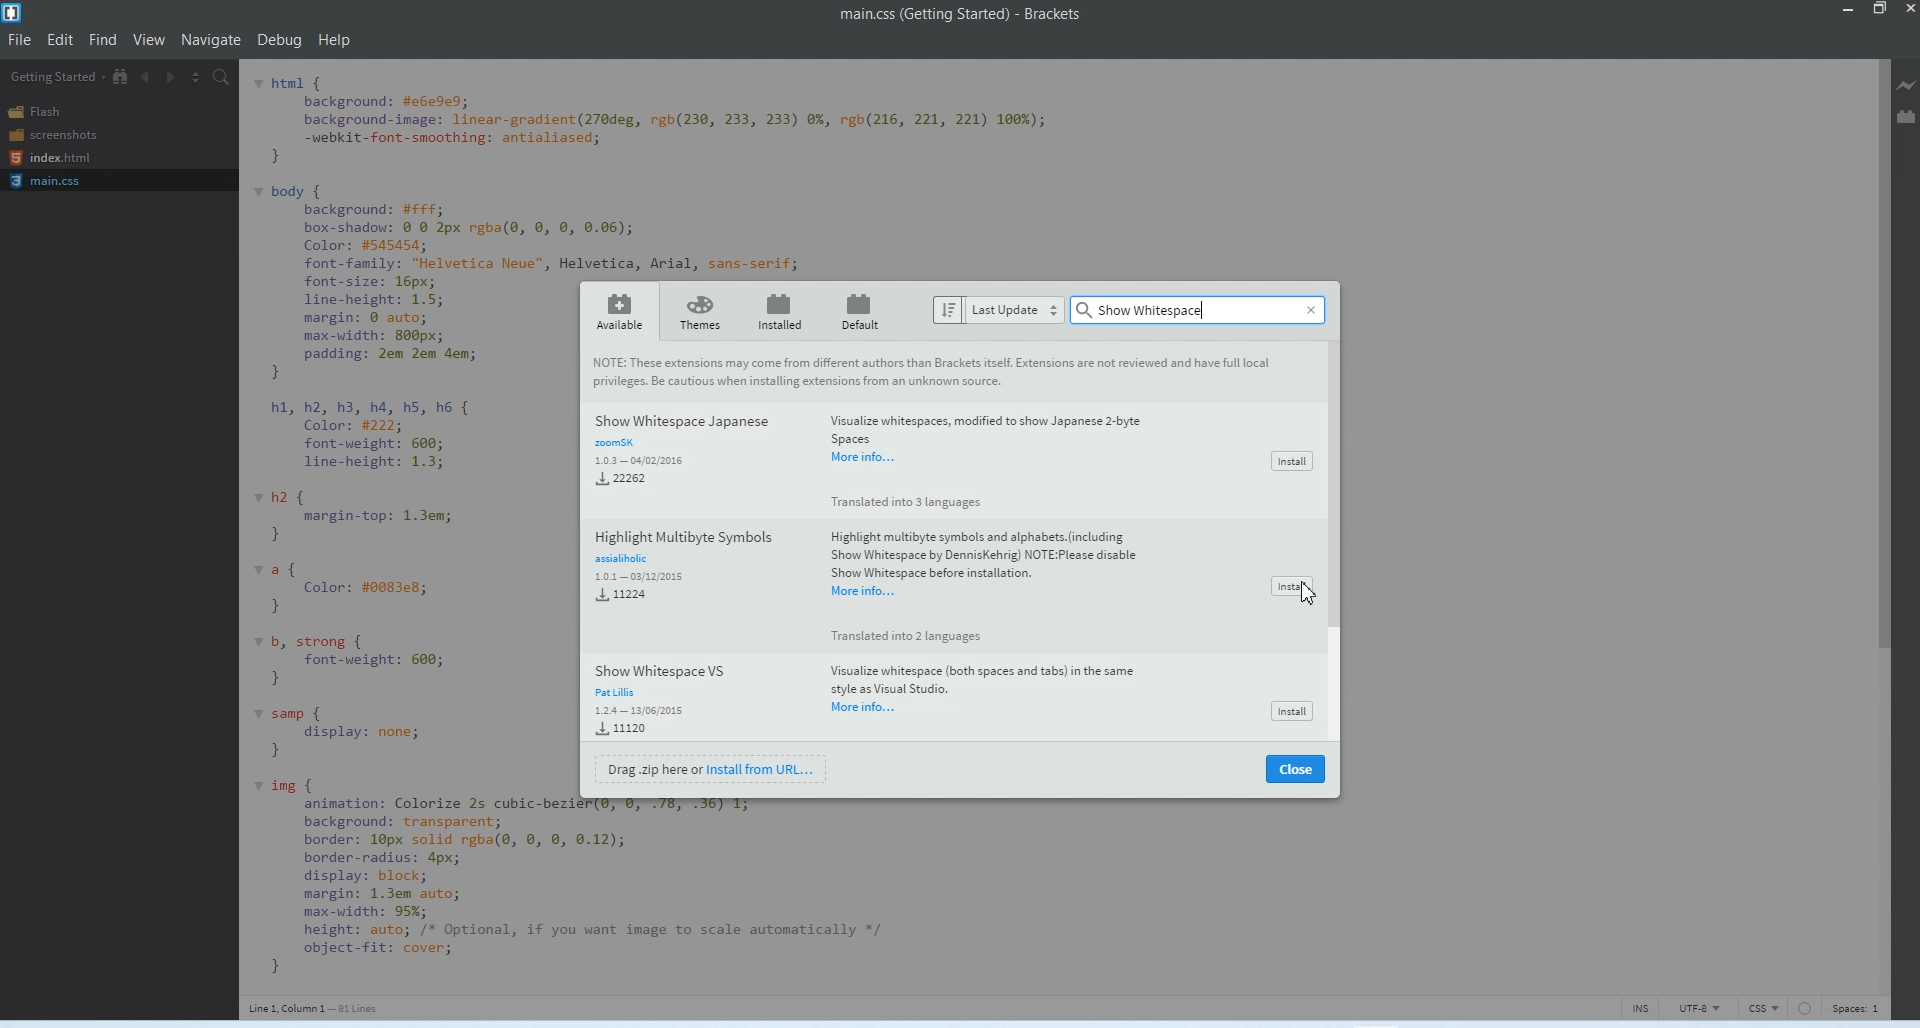  Describe the element at coordinates (935, 372) in the screenshot. I see `Text` at that location.